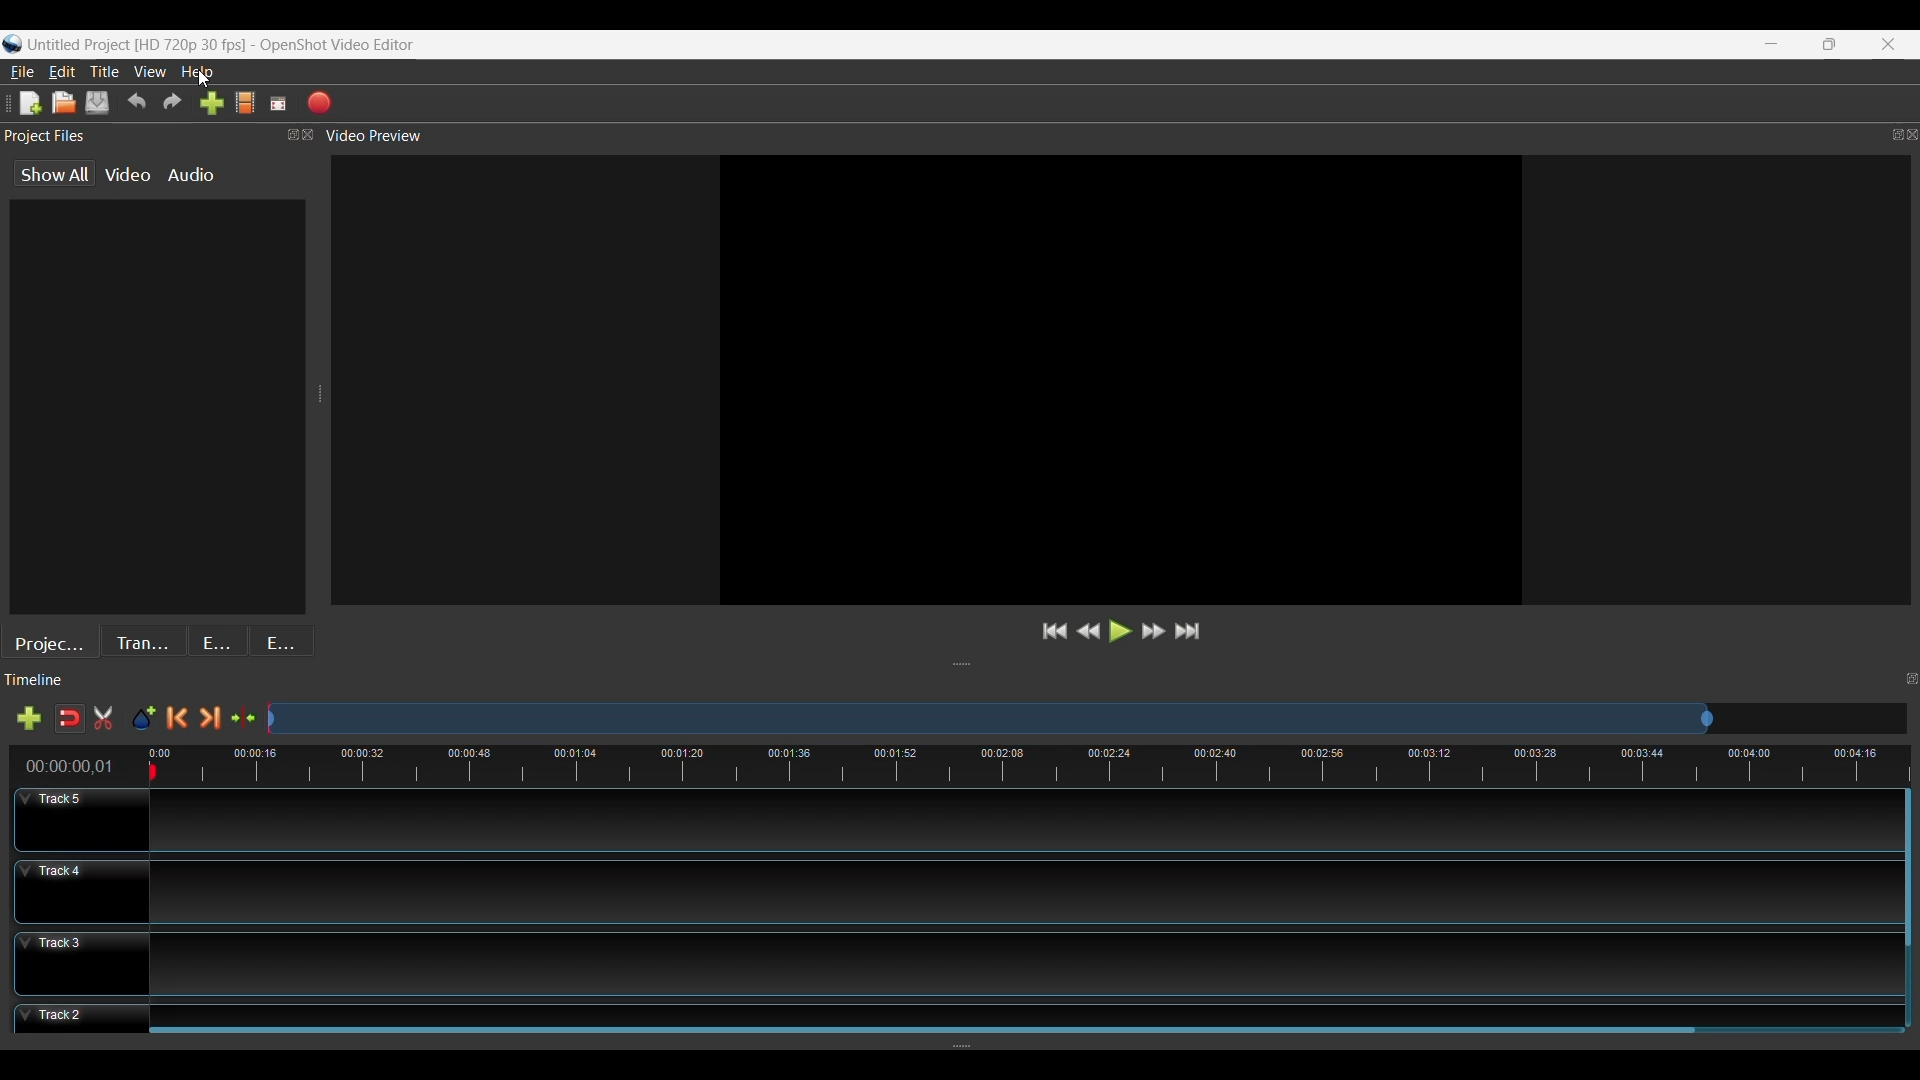  Describe the element at coordinates (202, 72) in the screenshot. I see `Help` at that location.